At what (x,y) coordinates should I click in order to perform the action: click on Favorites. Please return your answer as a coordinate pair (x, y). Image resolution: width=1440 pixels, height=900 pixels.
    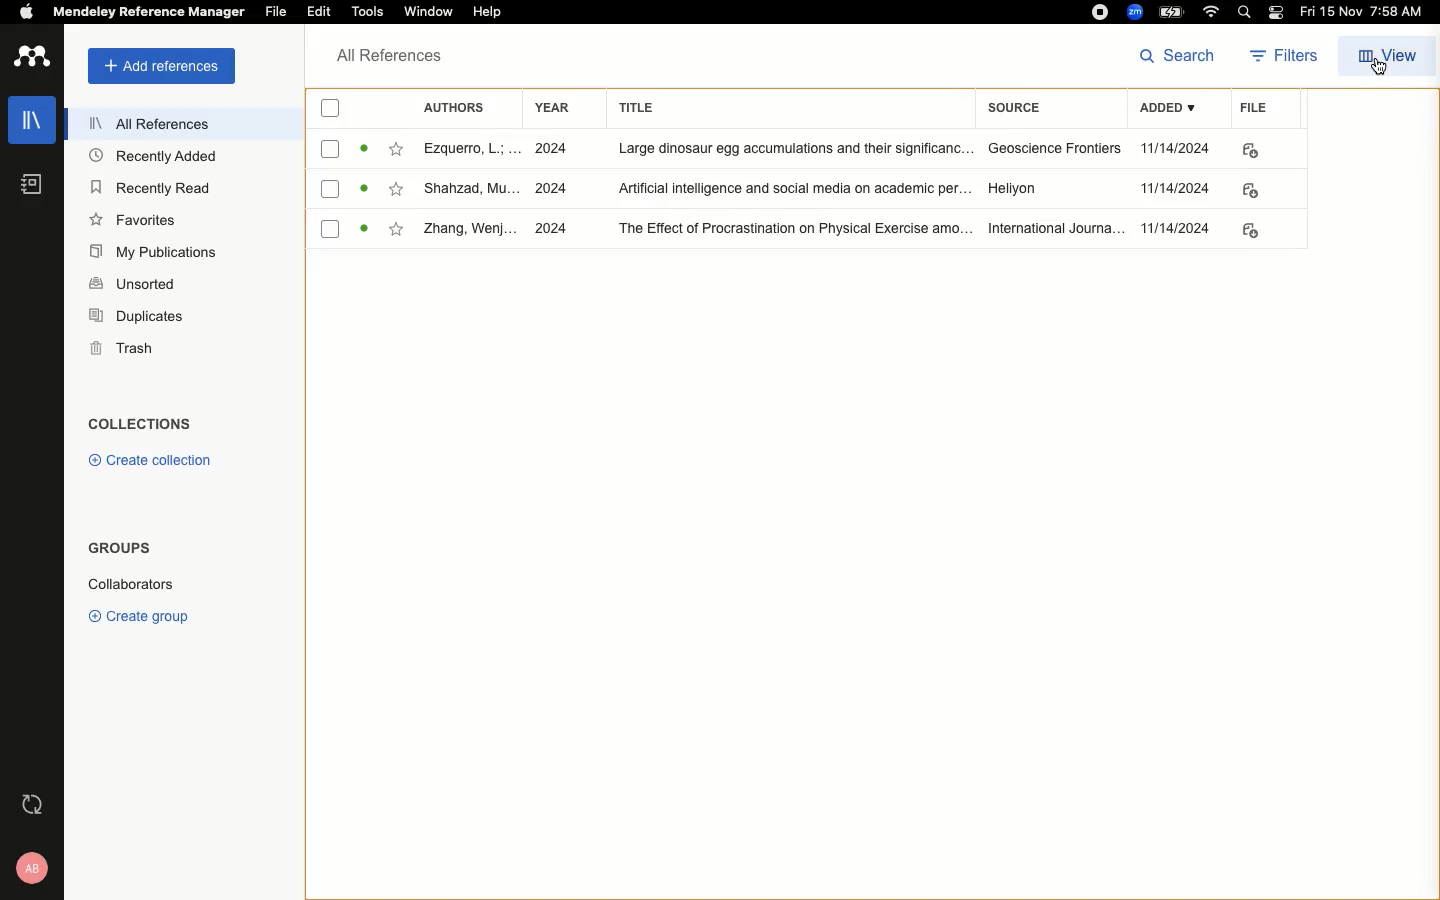
    Looking at the image, I should click on (400, 233).